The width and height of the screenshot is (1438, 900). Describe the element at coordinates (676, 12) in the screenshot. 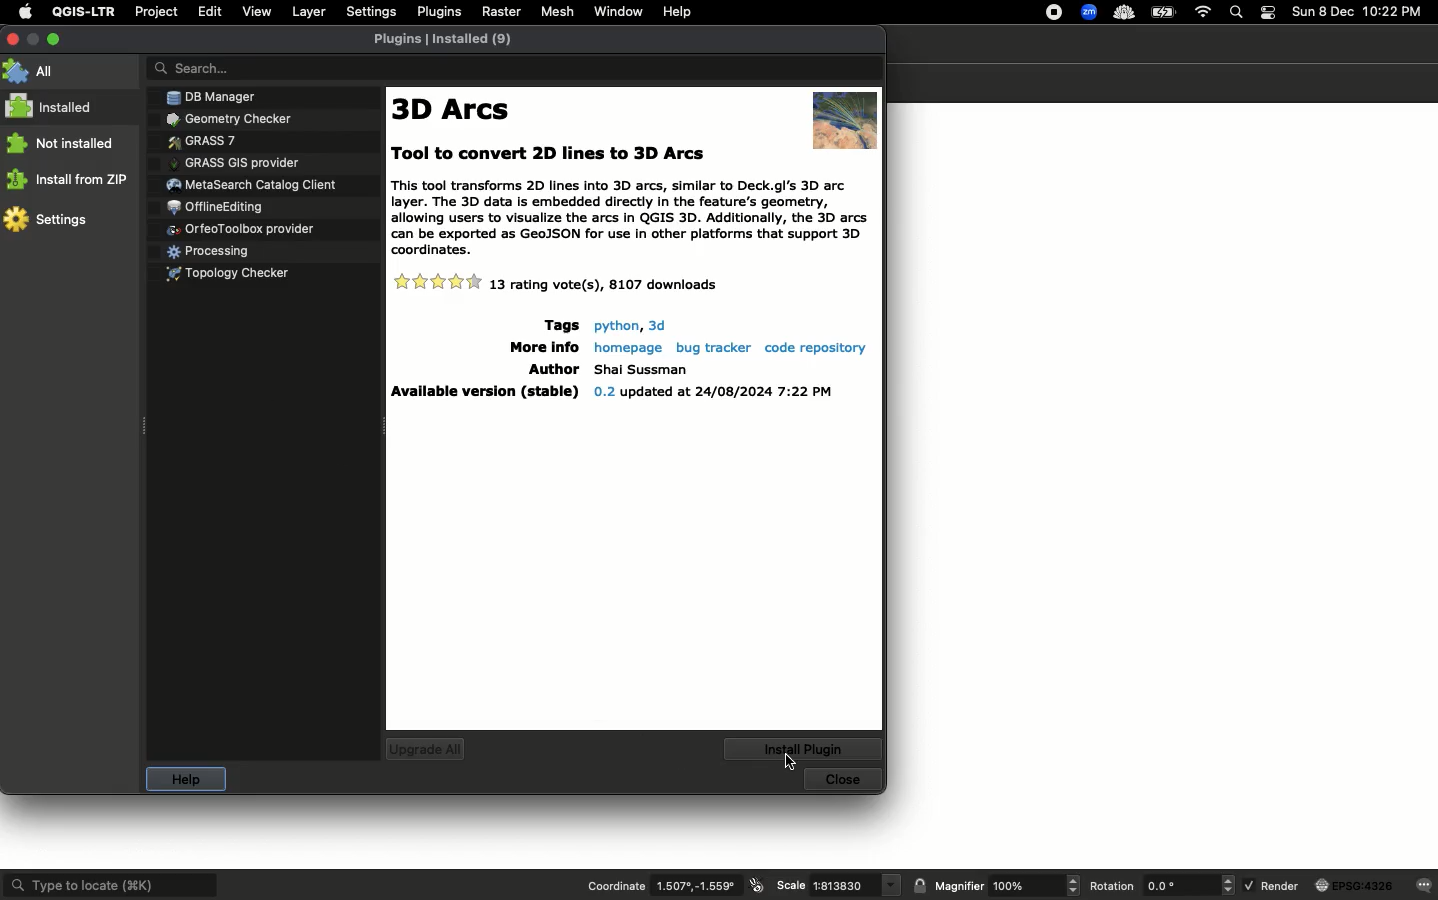

I see `Help` at that location.